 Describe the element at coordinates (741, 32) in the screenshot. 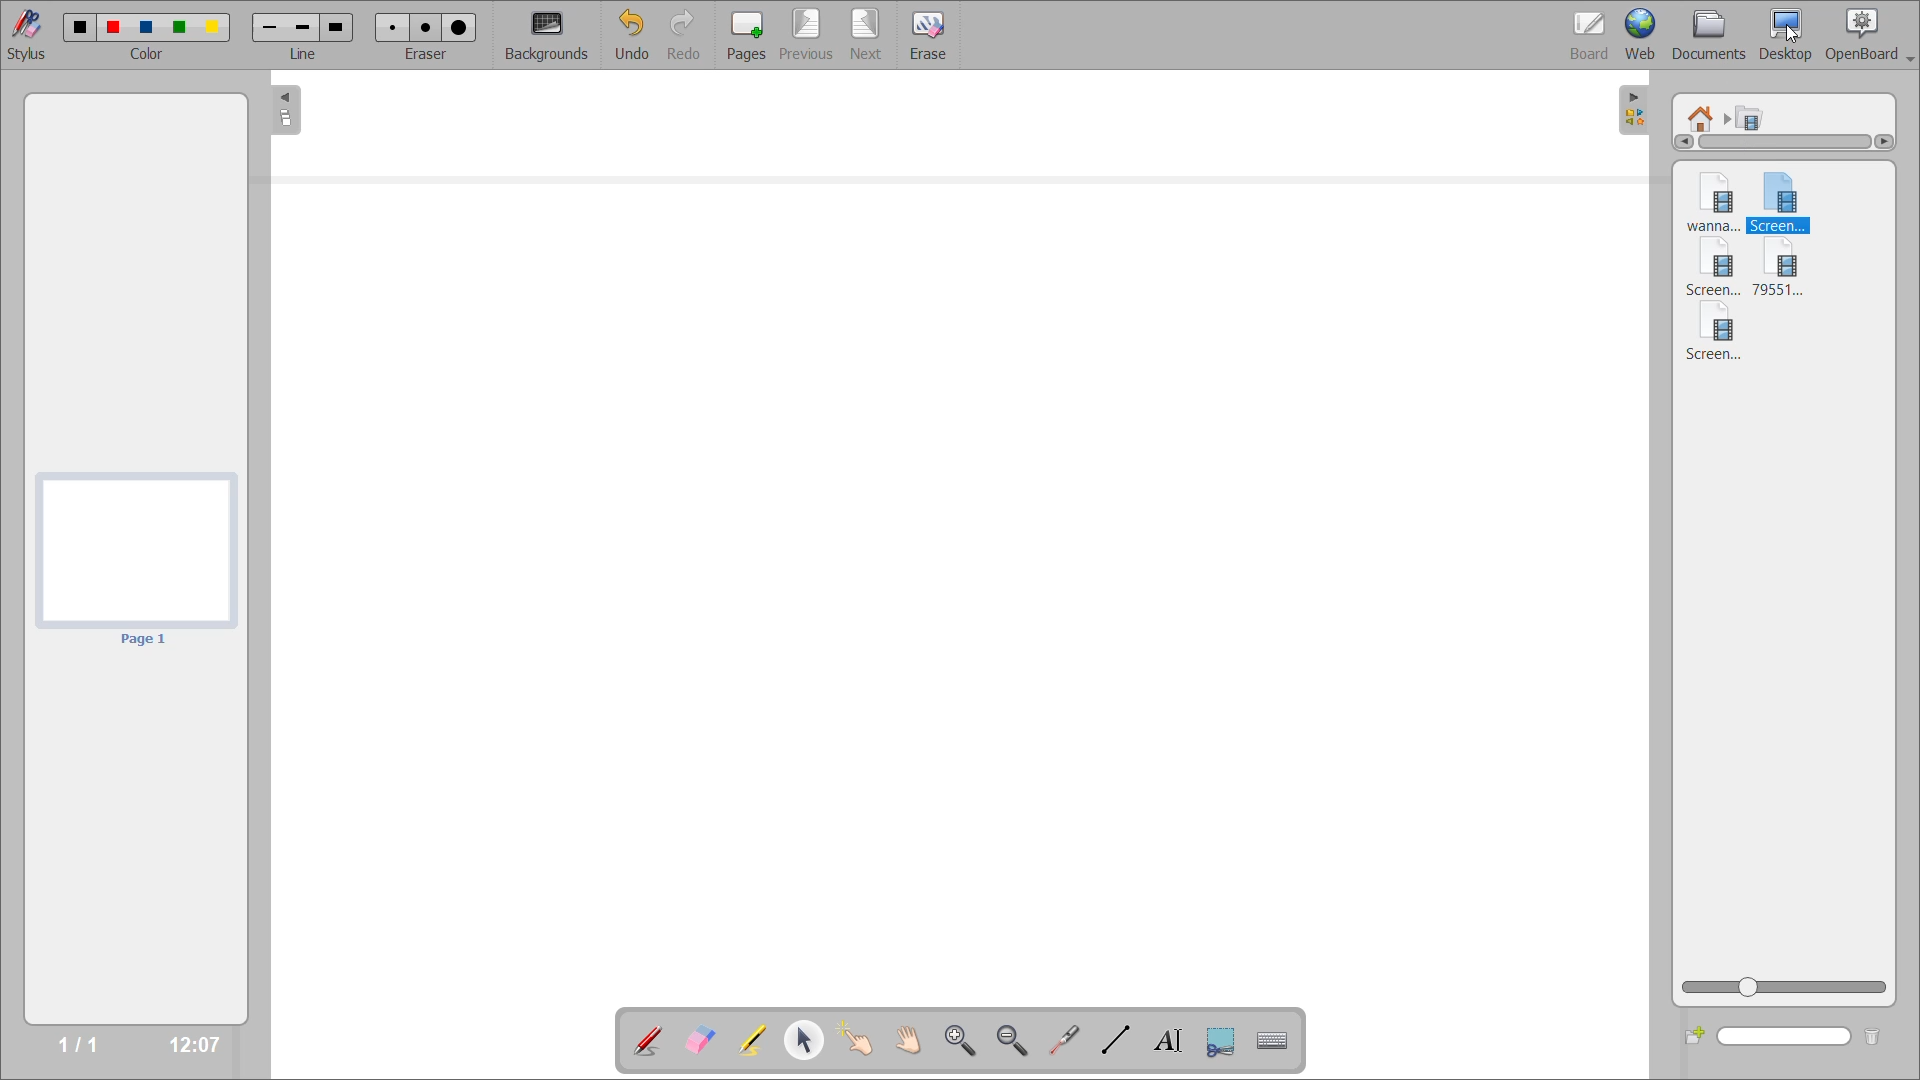

I see `pages` at that location.